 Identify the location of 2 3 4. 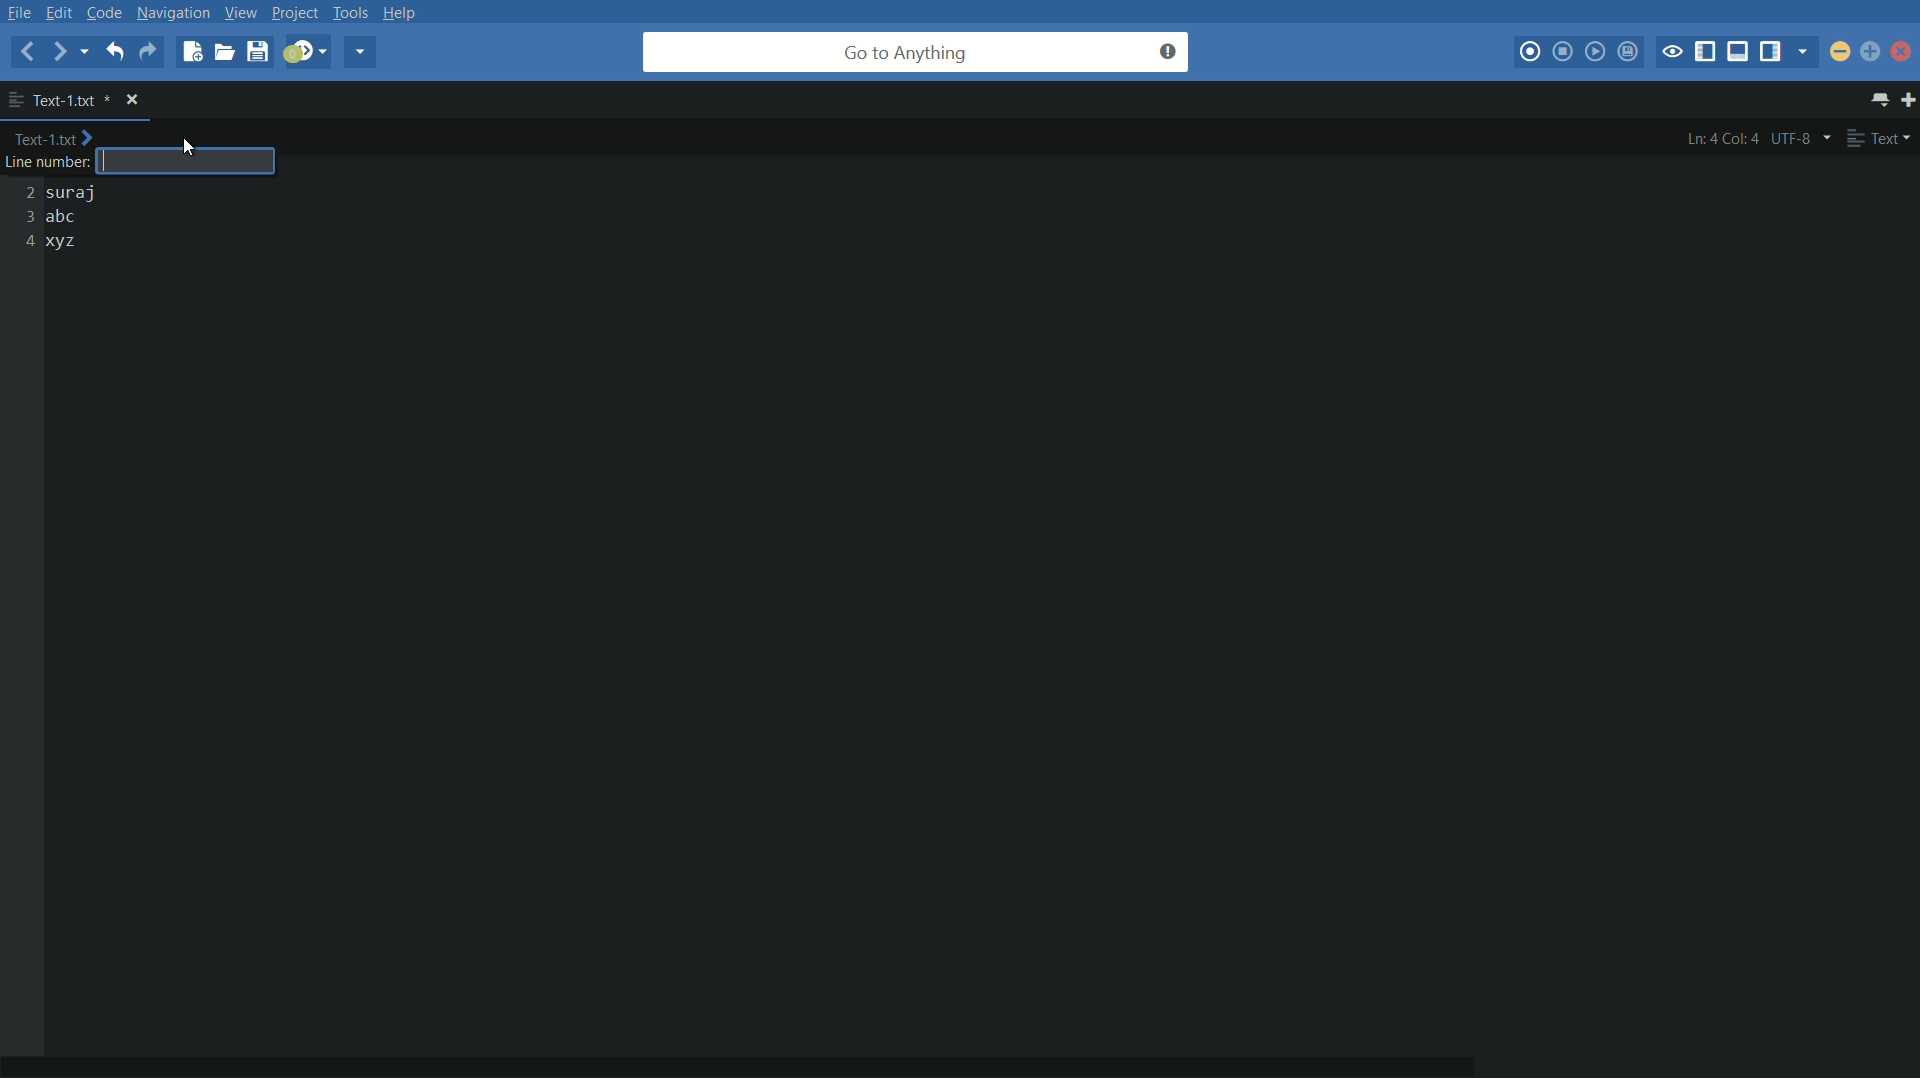
(25, 219).